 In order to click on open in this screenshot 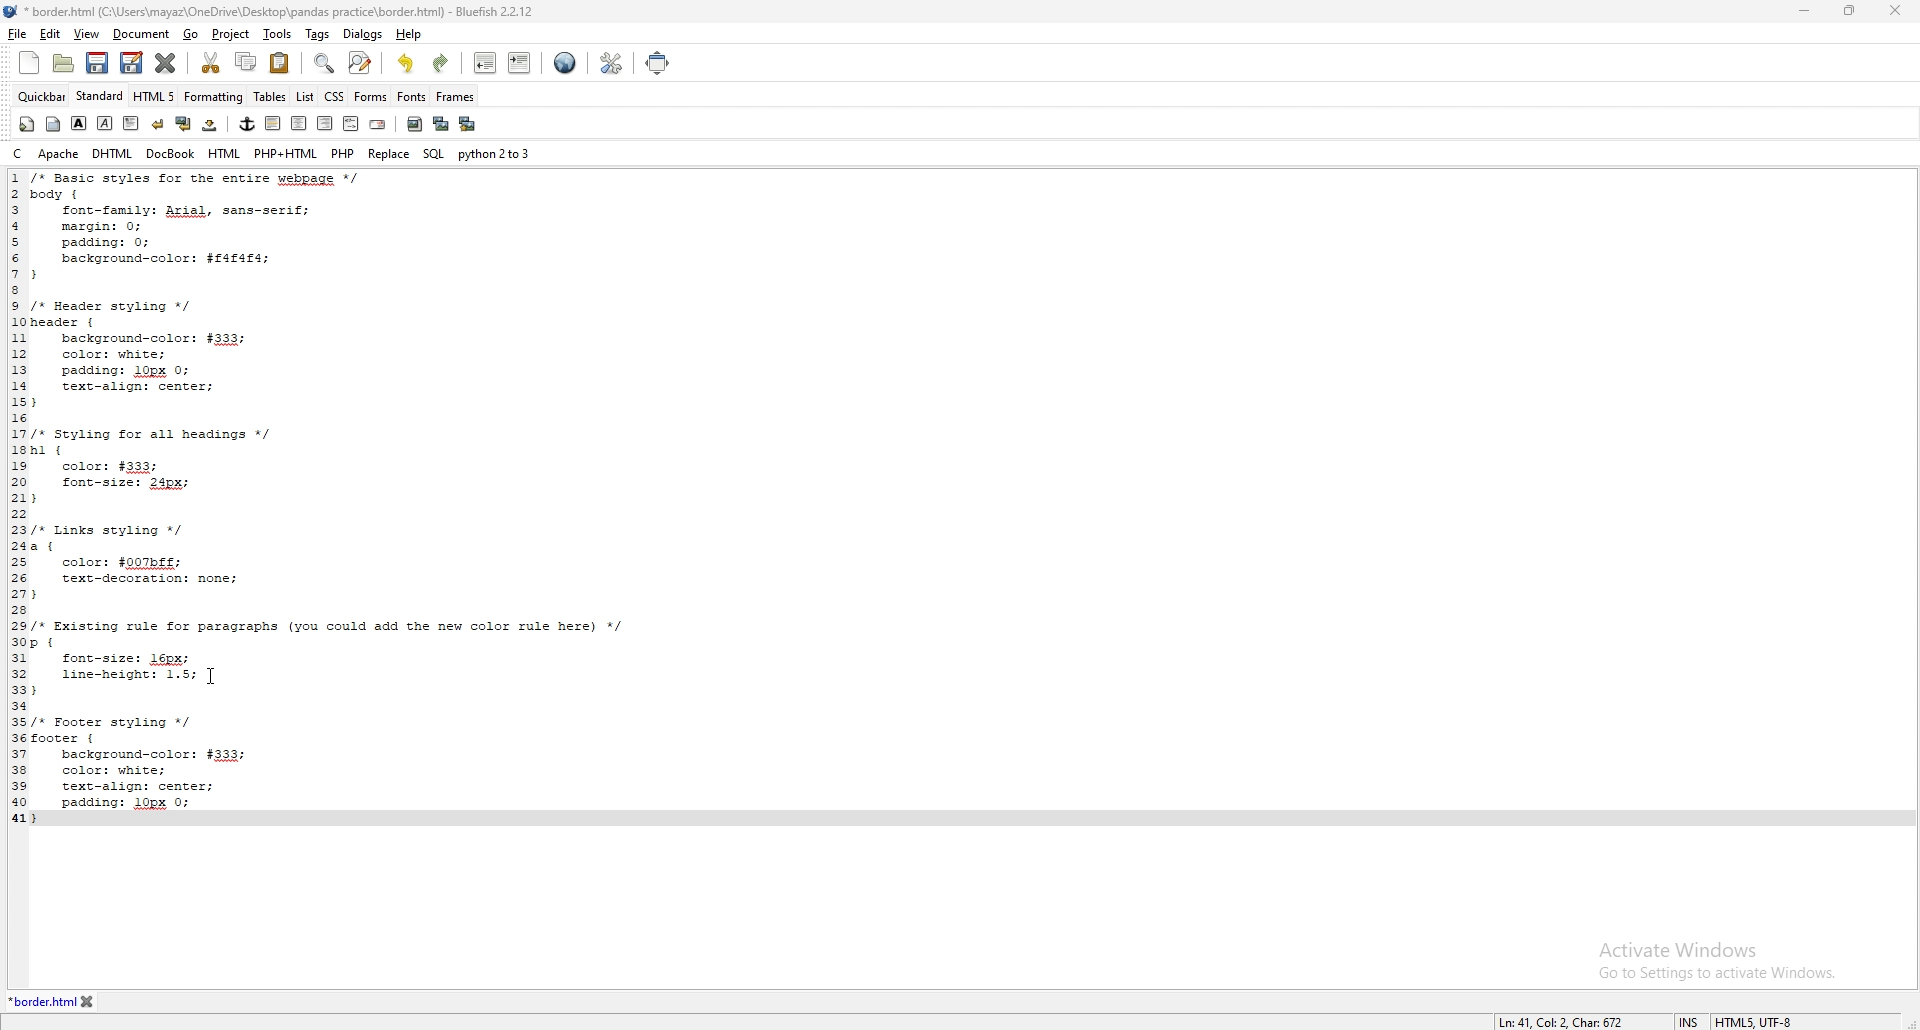, I will do `click(63, 64)`.